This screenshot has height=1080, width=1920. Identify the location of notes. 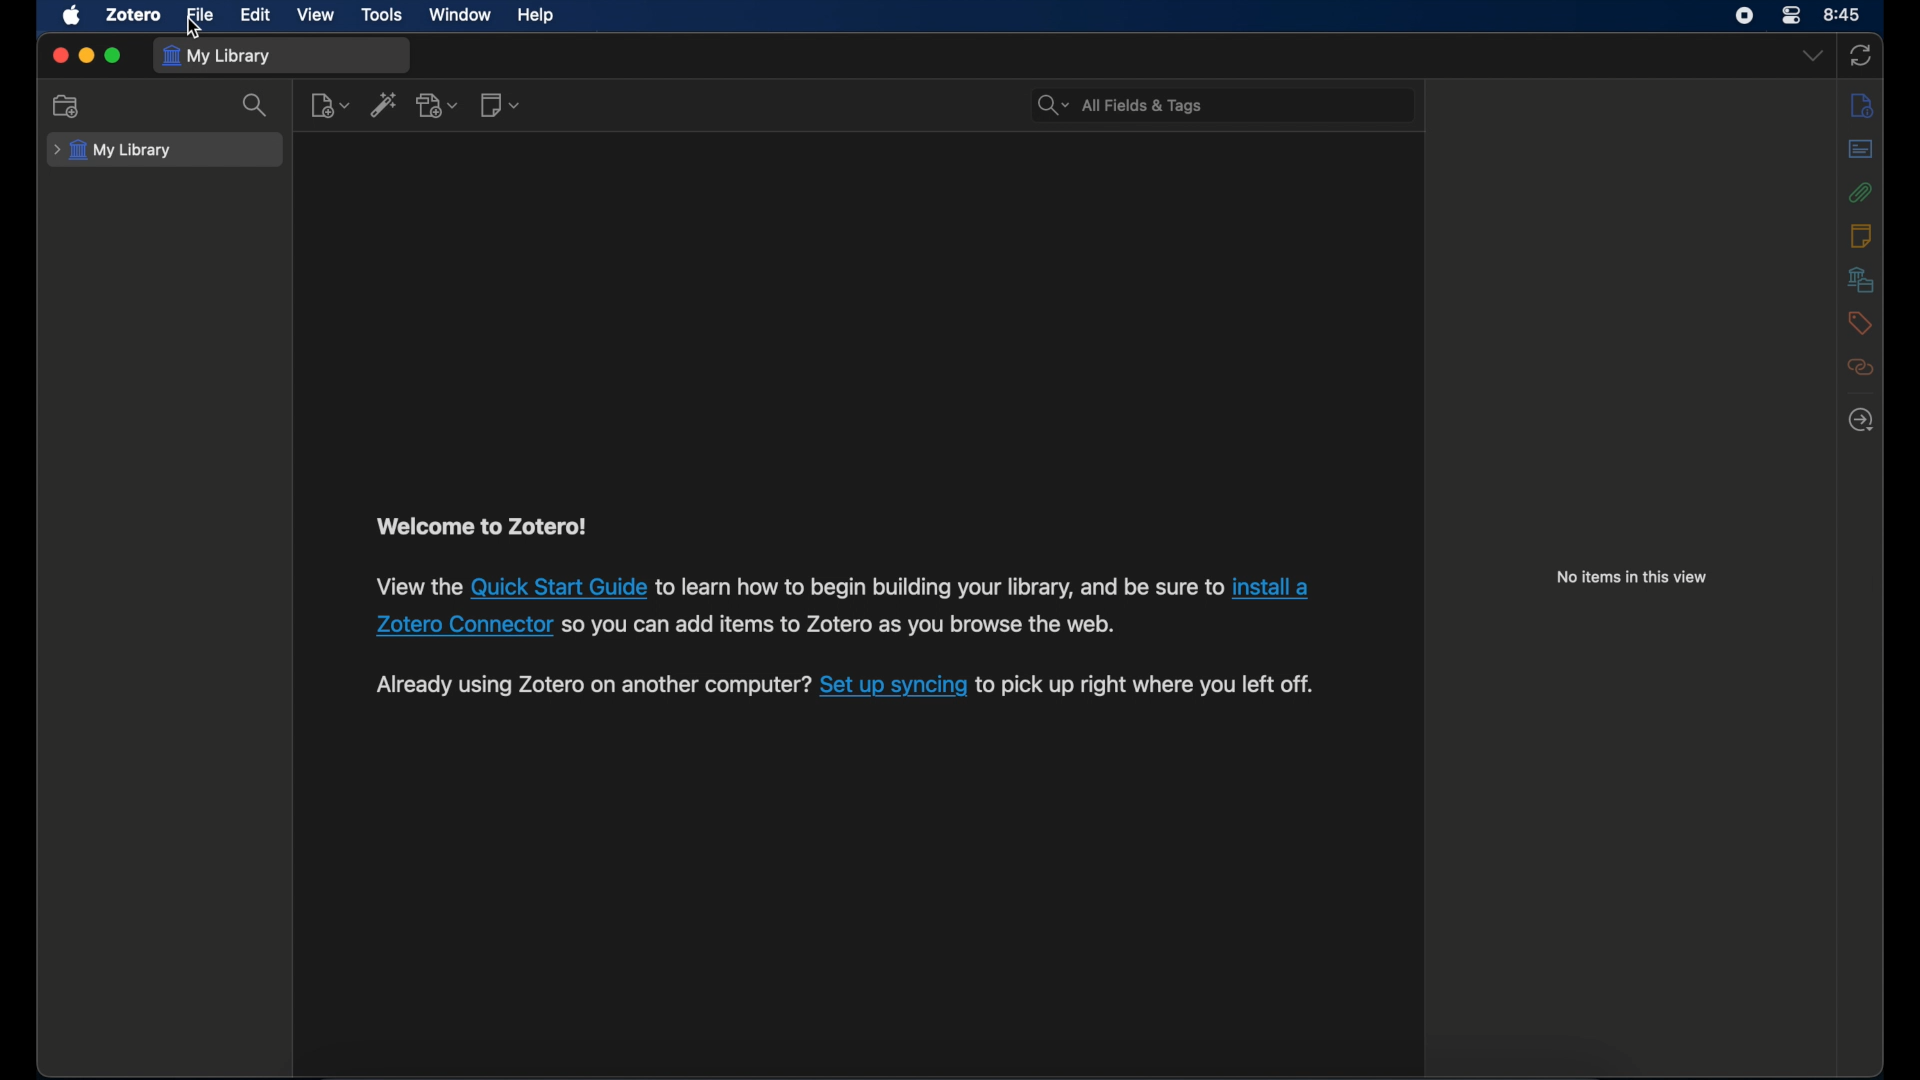
(1861, 234).